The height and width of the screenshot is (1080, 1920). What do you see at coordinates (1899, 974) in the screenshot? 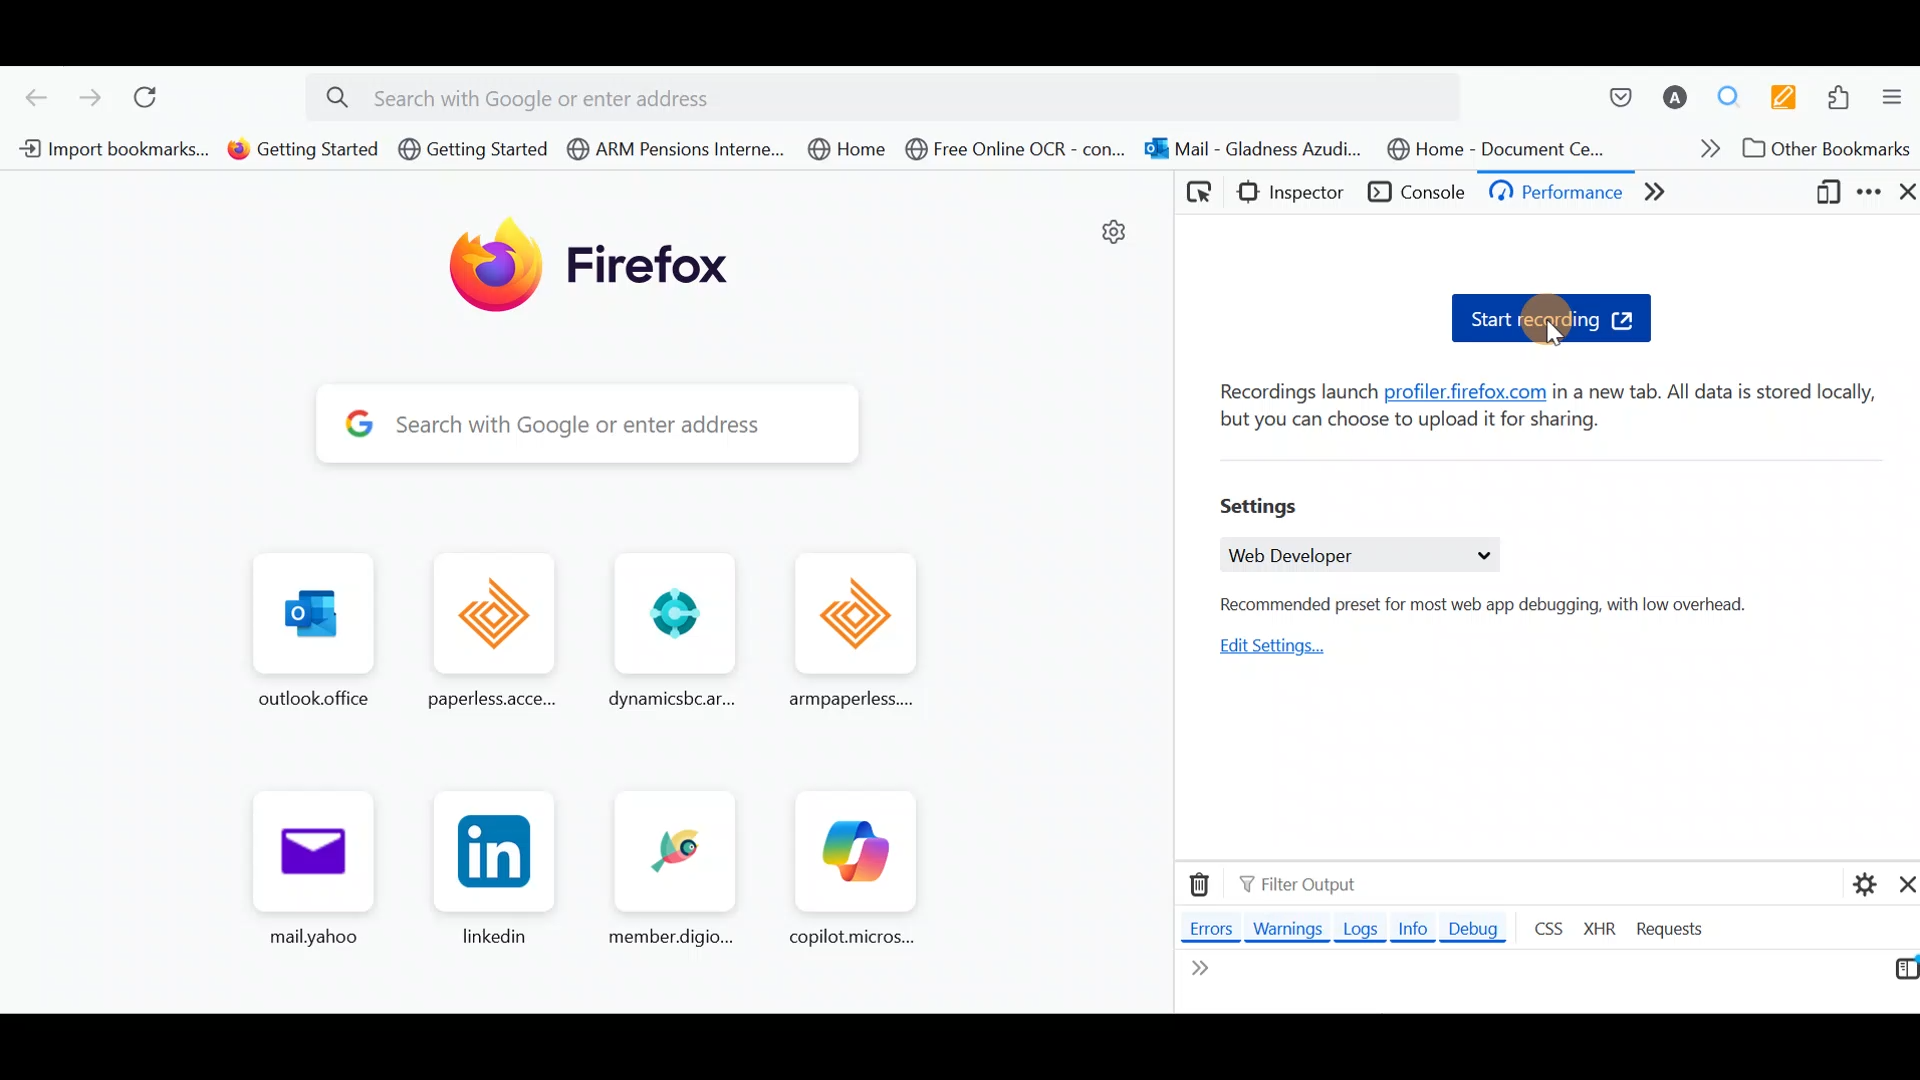
I see `Switch to multi line editor mode` at bounding box center [1899, 974].